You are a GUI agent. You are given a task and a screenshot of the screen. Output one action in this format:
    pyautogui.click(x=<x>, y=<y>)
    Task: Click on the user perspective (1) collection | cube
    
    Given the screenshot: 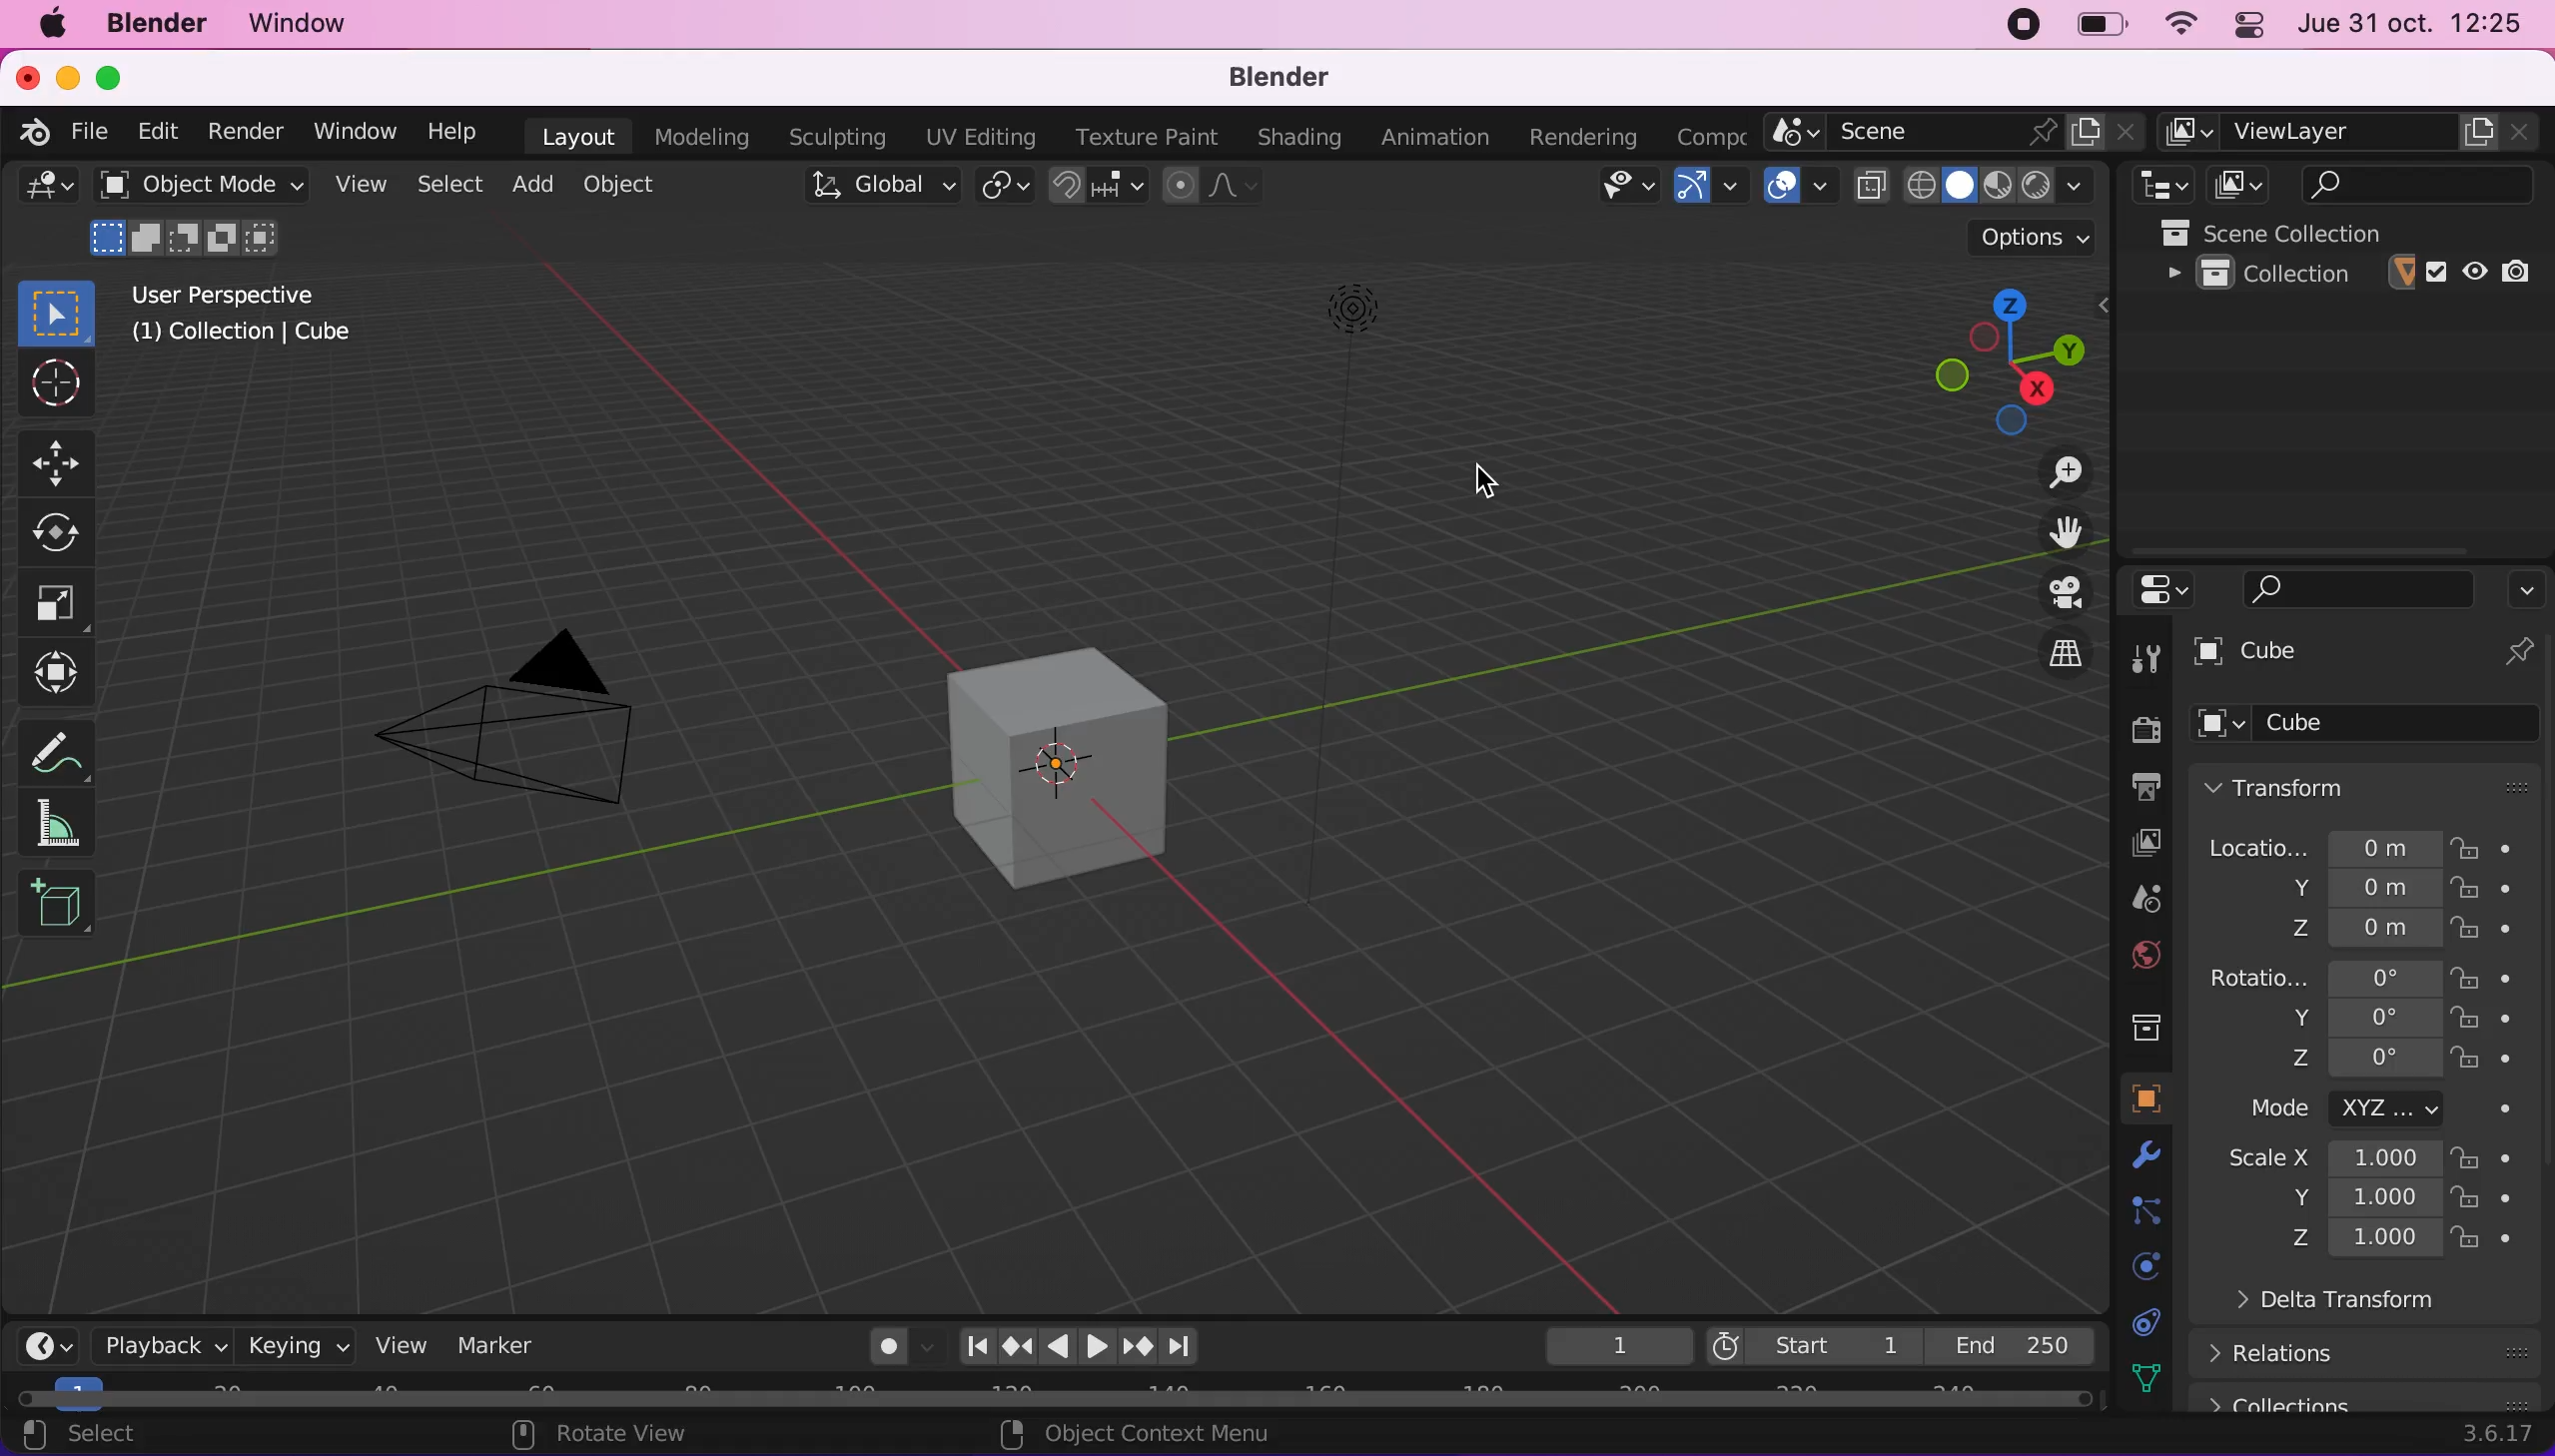 What is the action you would take?
    pyautogui.click(x=251, y=315)
    